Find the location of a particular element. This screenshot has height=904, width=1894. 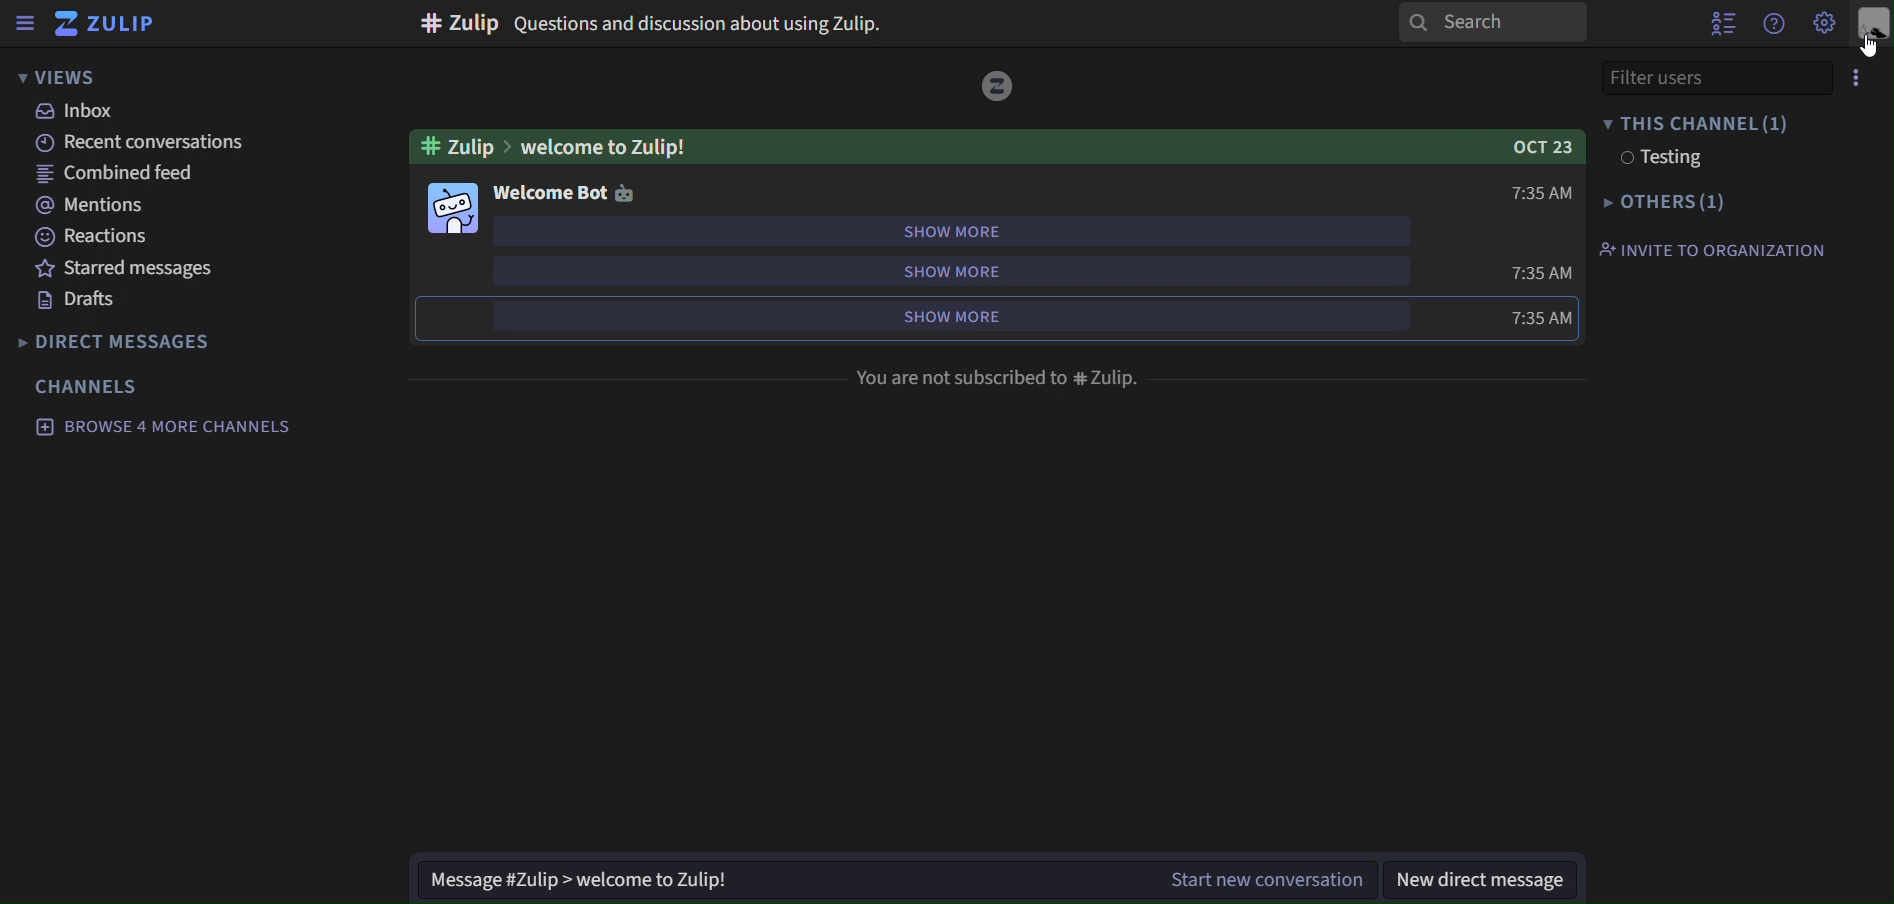

inbox is located at coordinates (78, 110).